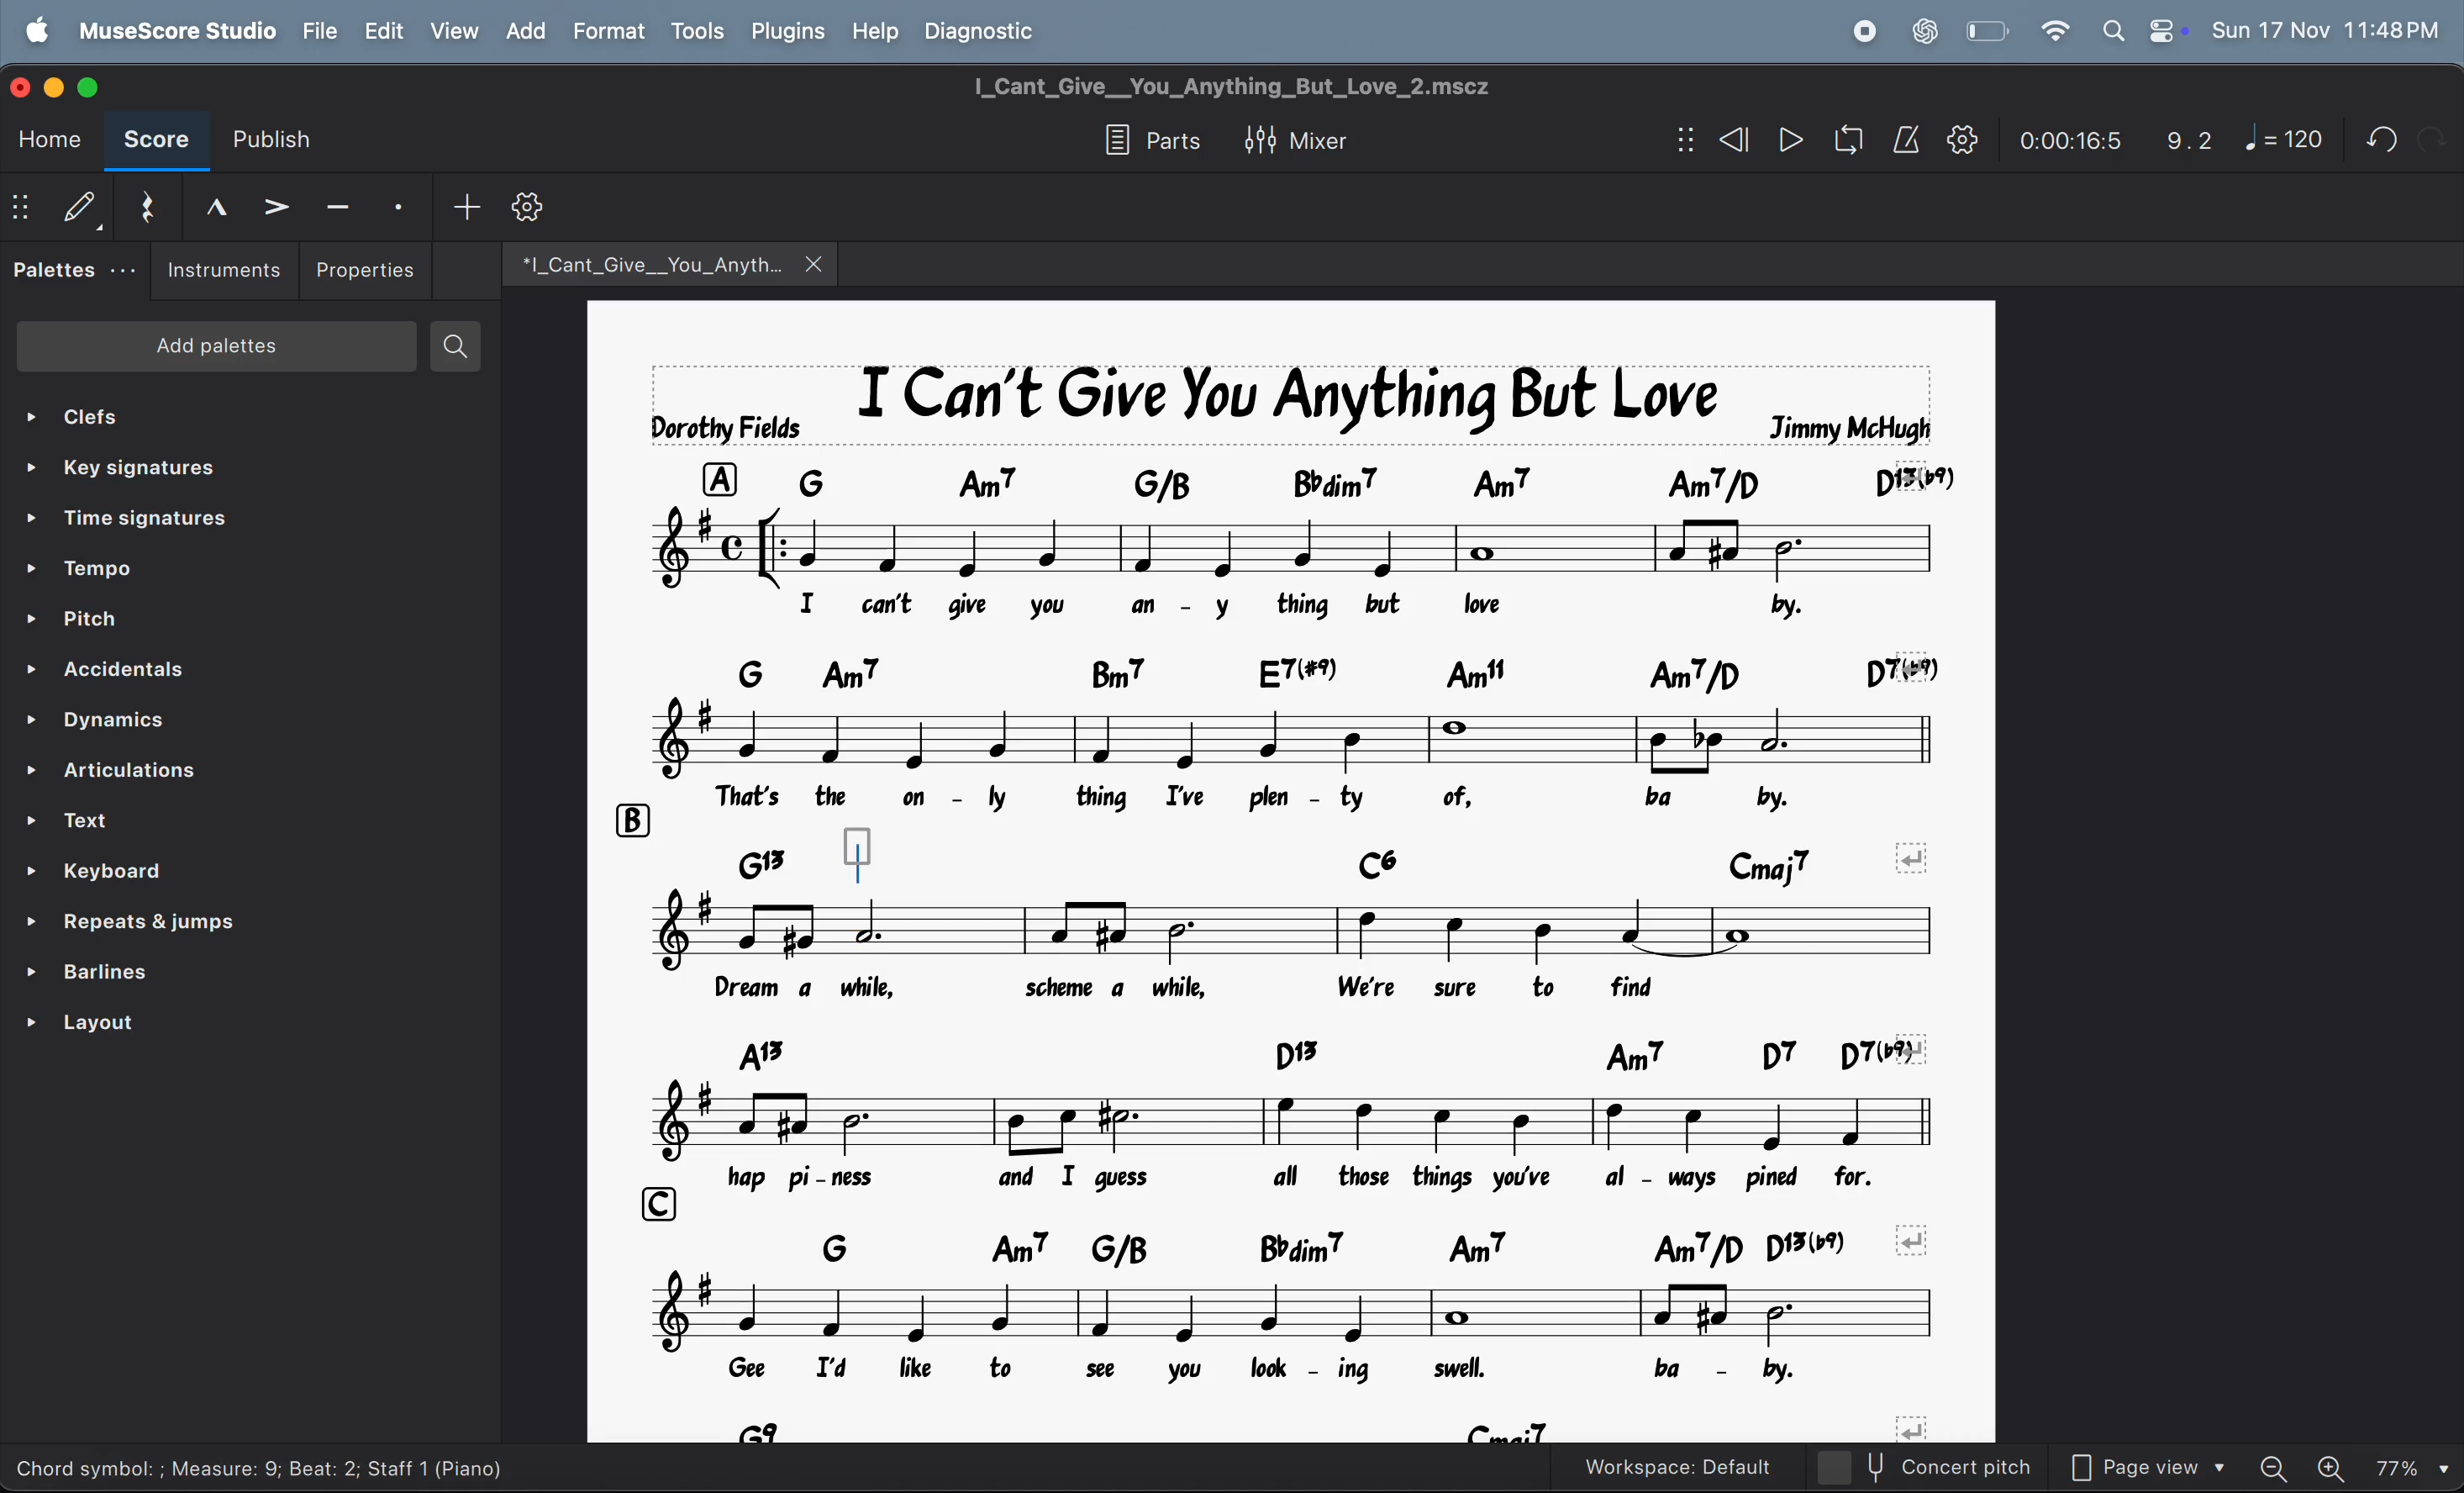 The image size is (2464, 1493). What do you see at coordinates (787, 34) in the screenshot?
I see `plugins` at bounding box center [787, 34].